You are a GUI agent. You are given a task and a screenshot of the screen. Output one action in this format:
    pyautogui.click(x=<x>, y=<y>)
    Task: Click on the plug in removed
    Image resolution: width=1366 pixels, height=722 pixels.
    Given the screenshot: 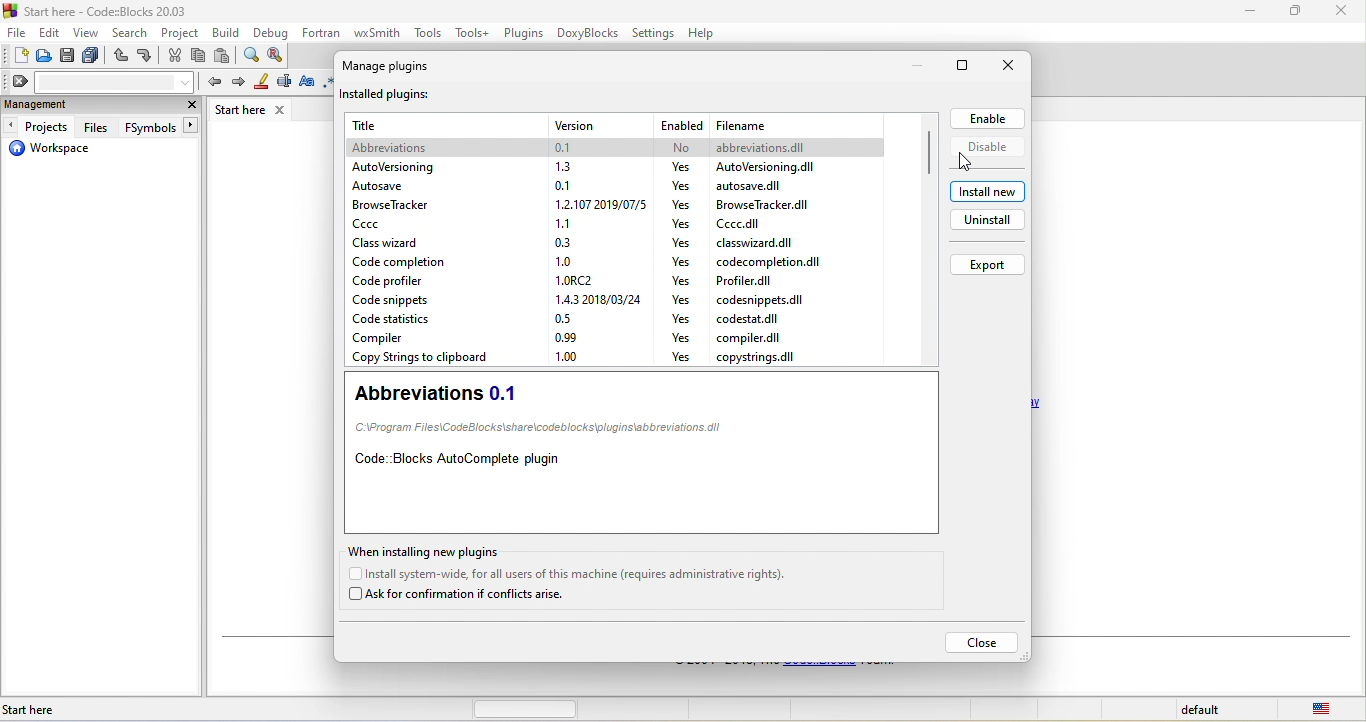 What is the action you would take?
    pyautogui.click(x=615, y=148)
    